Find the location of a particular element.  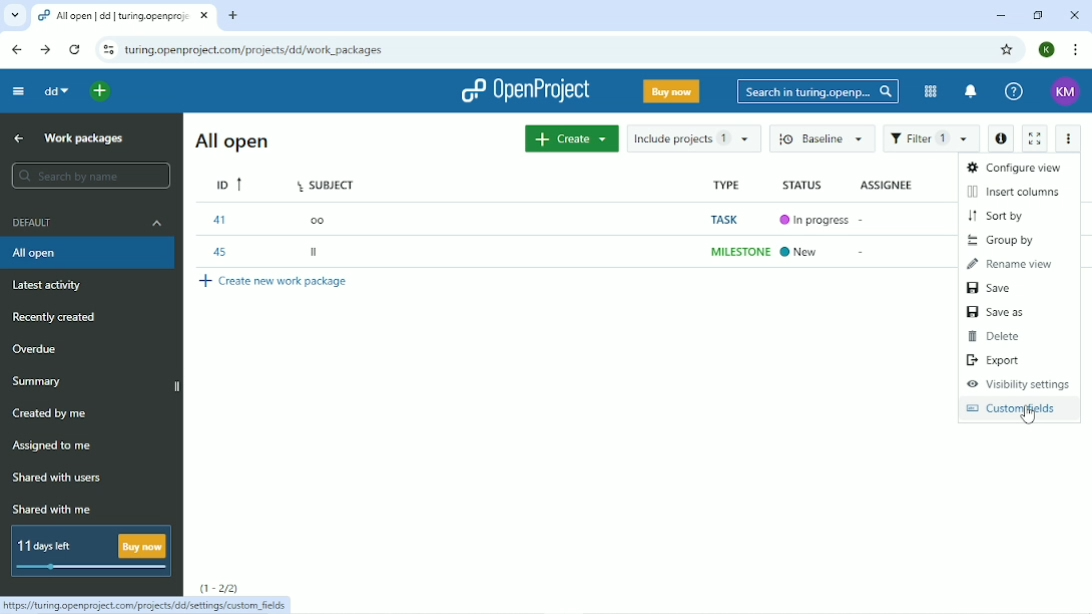

https://turing.openproject.com/projects/dd/settings/custom_fields is located at coordinates (150, 606).